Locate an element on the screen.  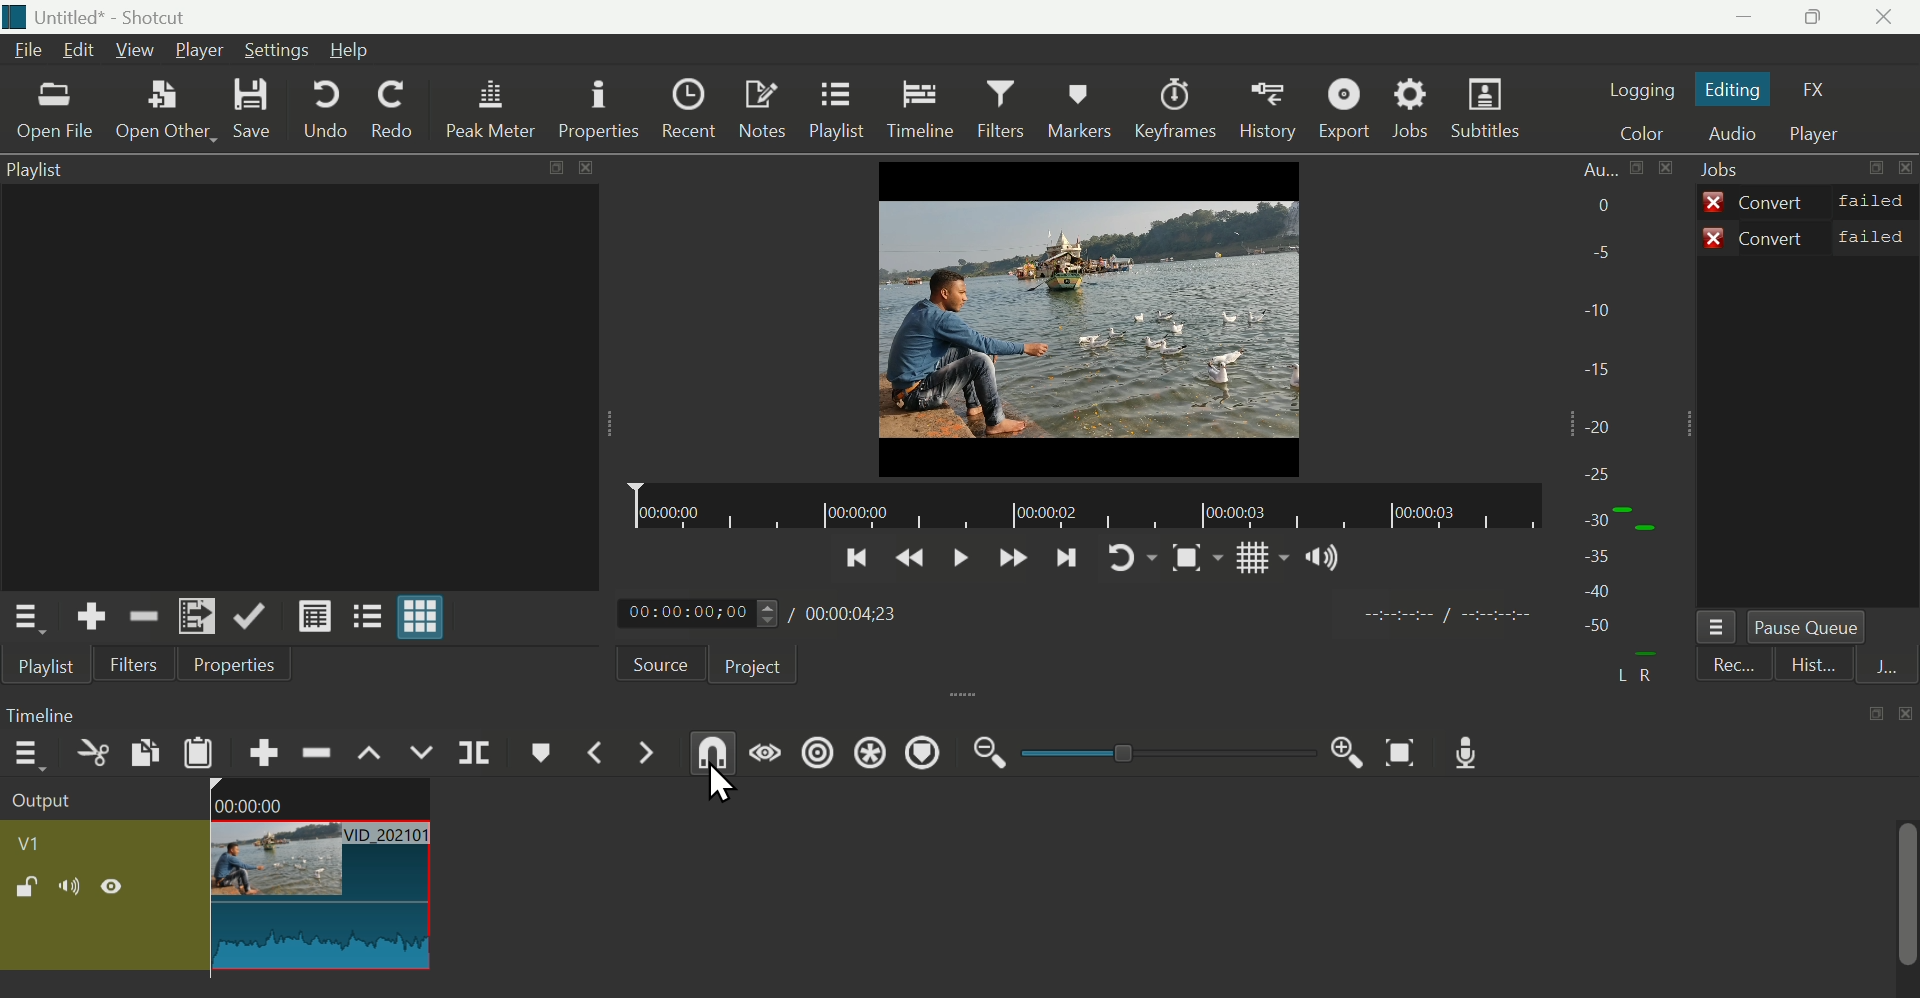
Audio is located at coordinates (1734, 134).